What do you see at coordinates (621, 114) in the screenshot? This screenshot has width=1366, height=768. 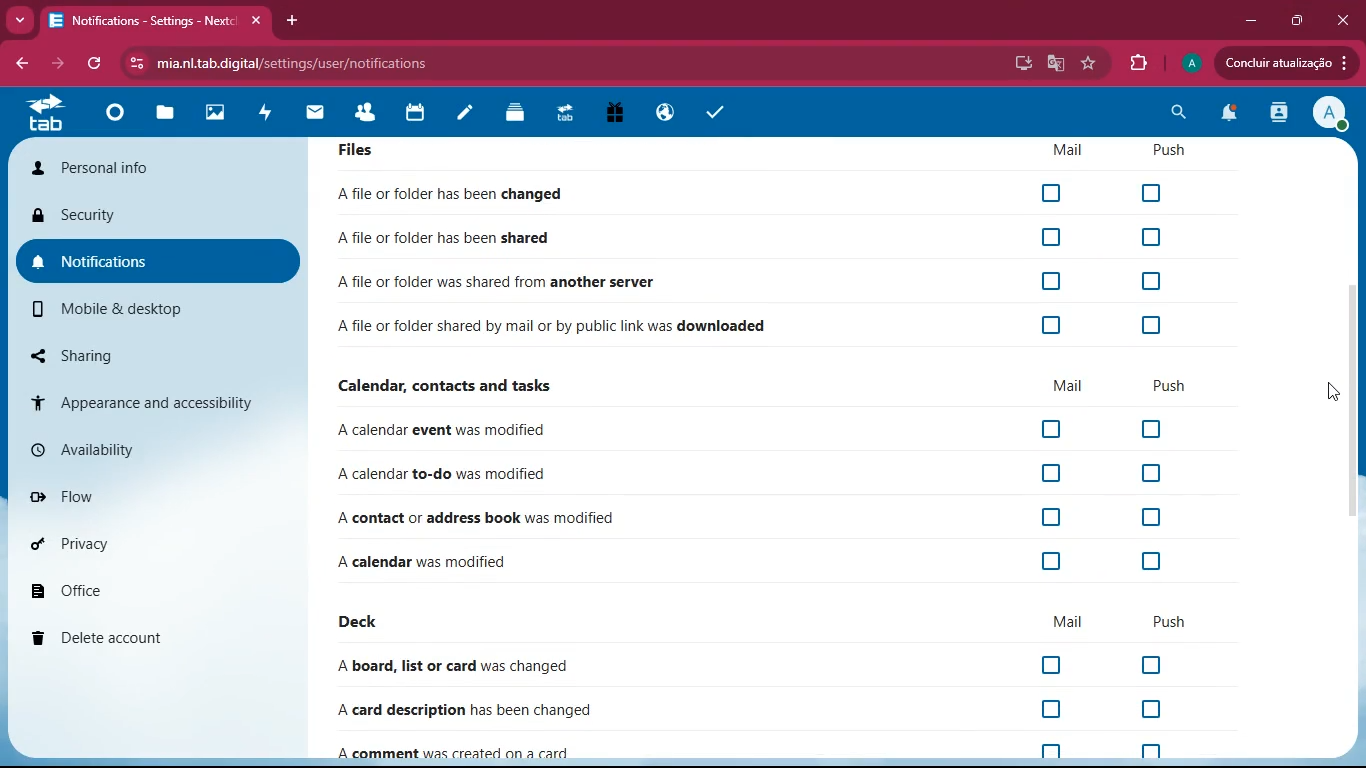 I see `gift` at bounding box center [621, 114].